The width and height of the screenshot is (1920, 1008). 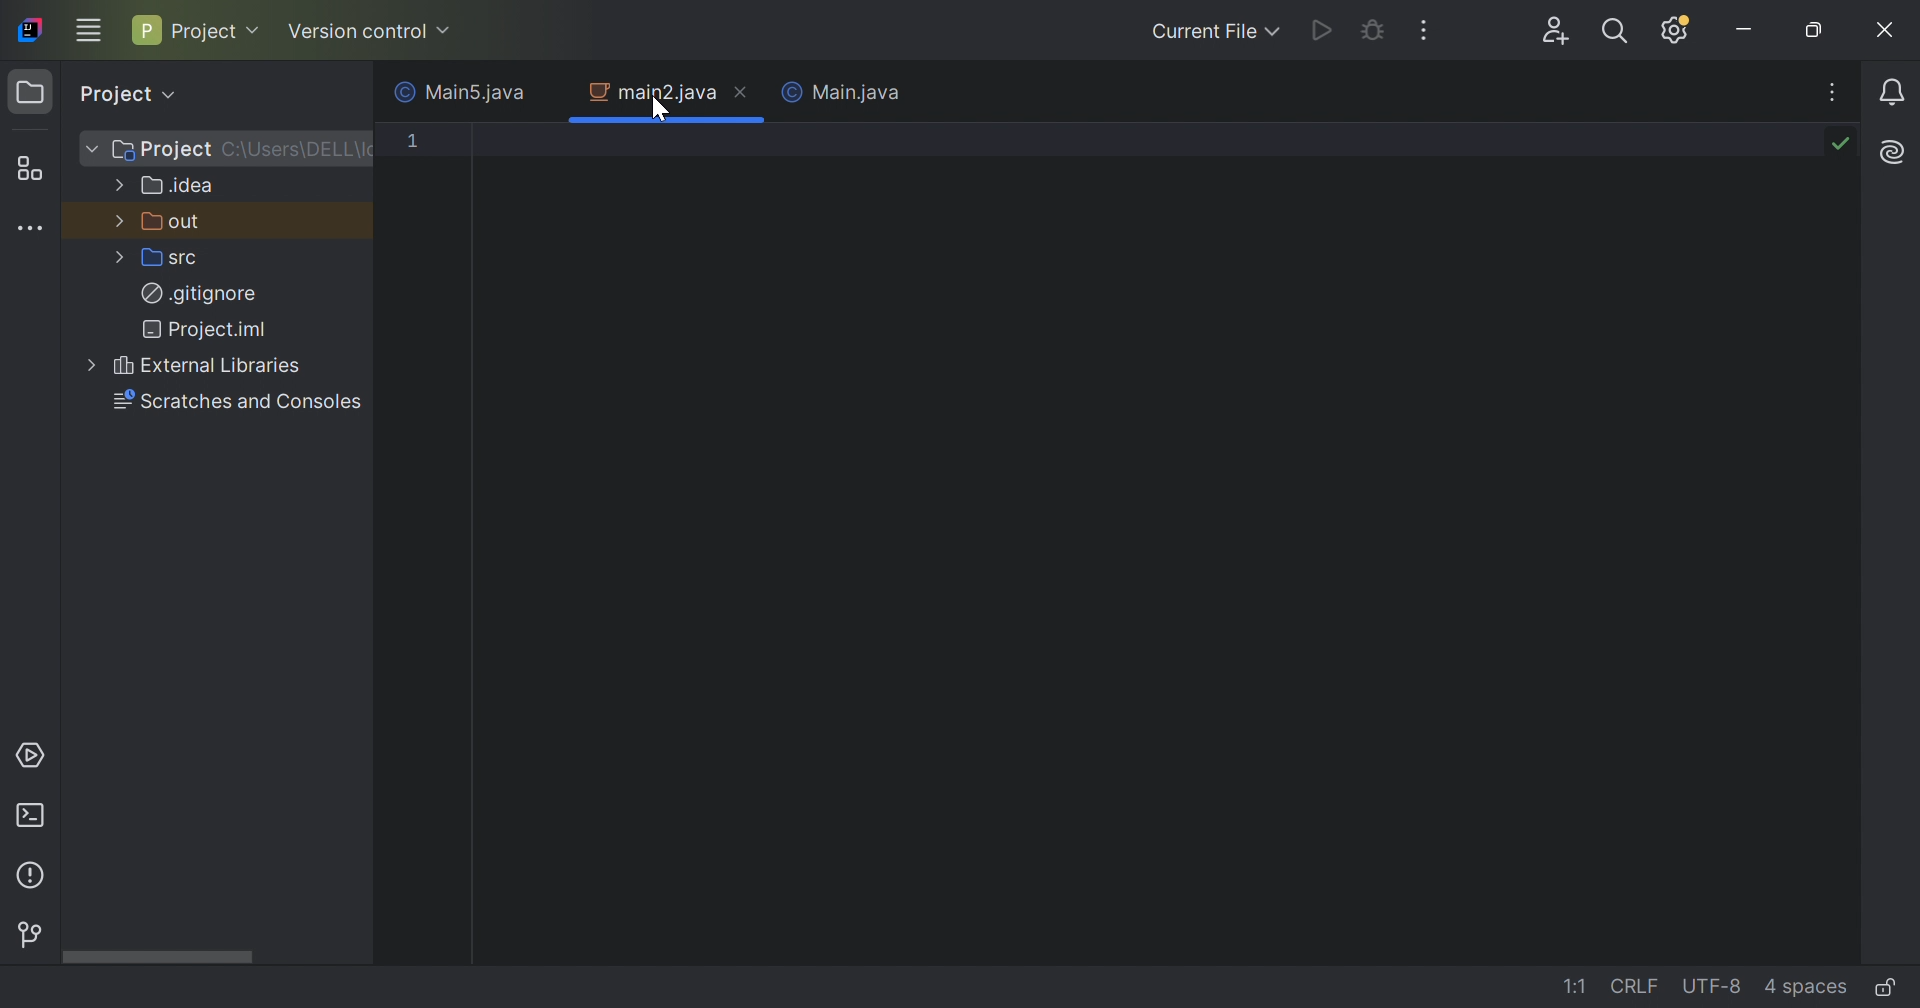 What do you see at coordinates (1711, 987) in the screenshot?
I see `UTF-8` at bounding box center [1711, 987].